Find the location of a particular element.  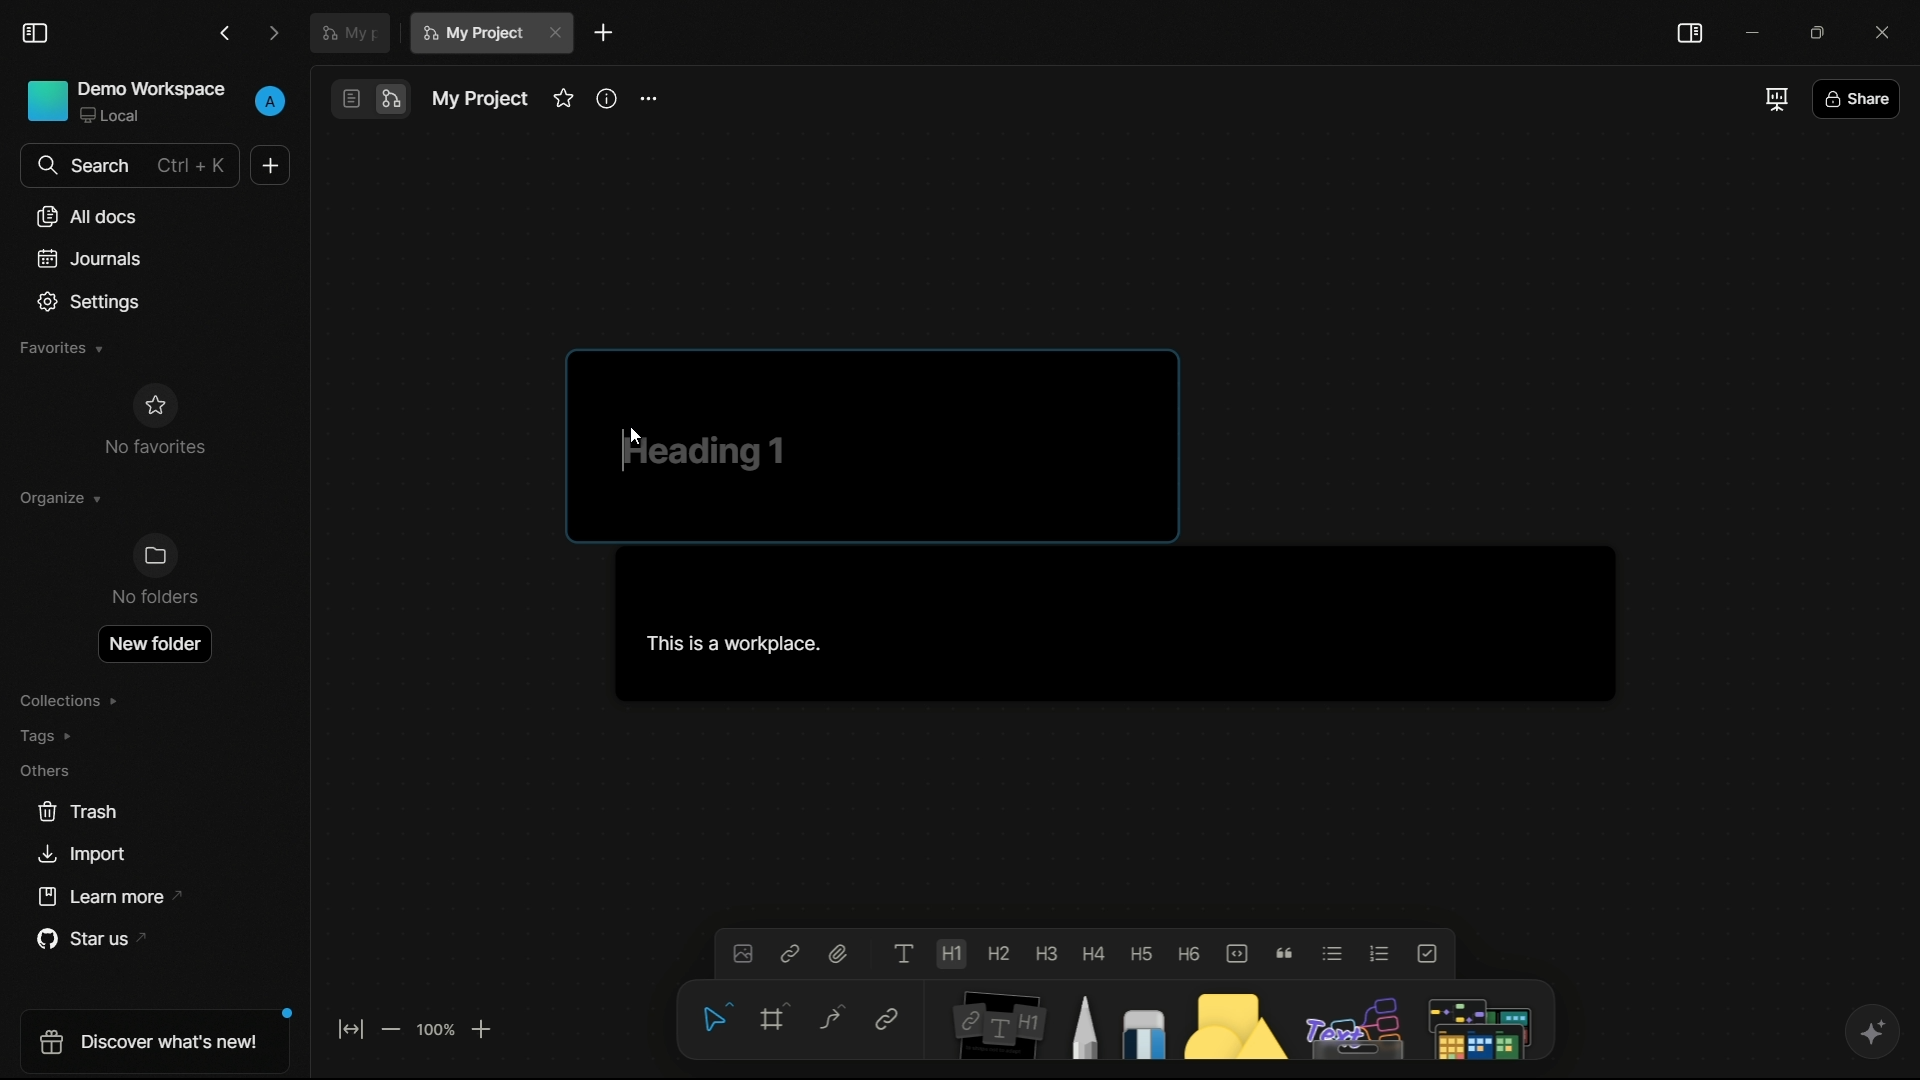

document name is located at coordinates (478, 100).